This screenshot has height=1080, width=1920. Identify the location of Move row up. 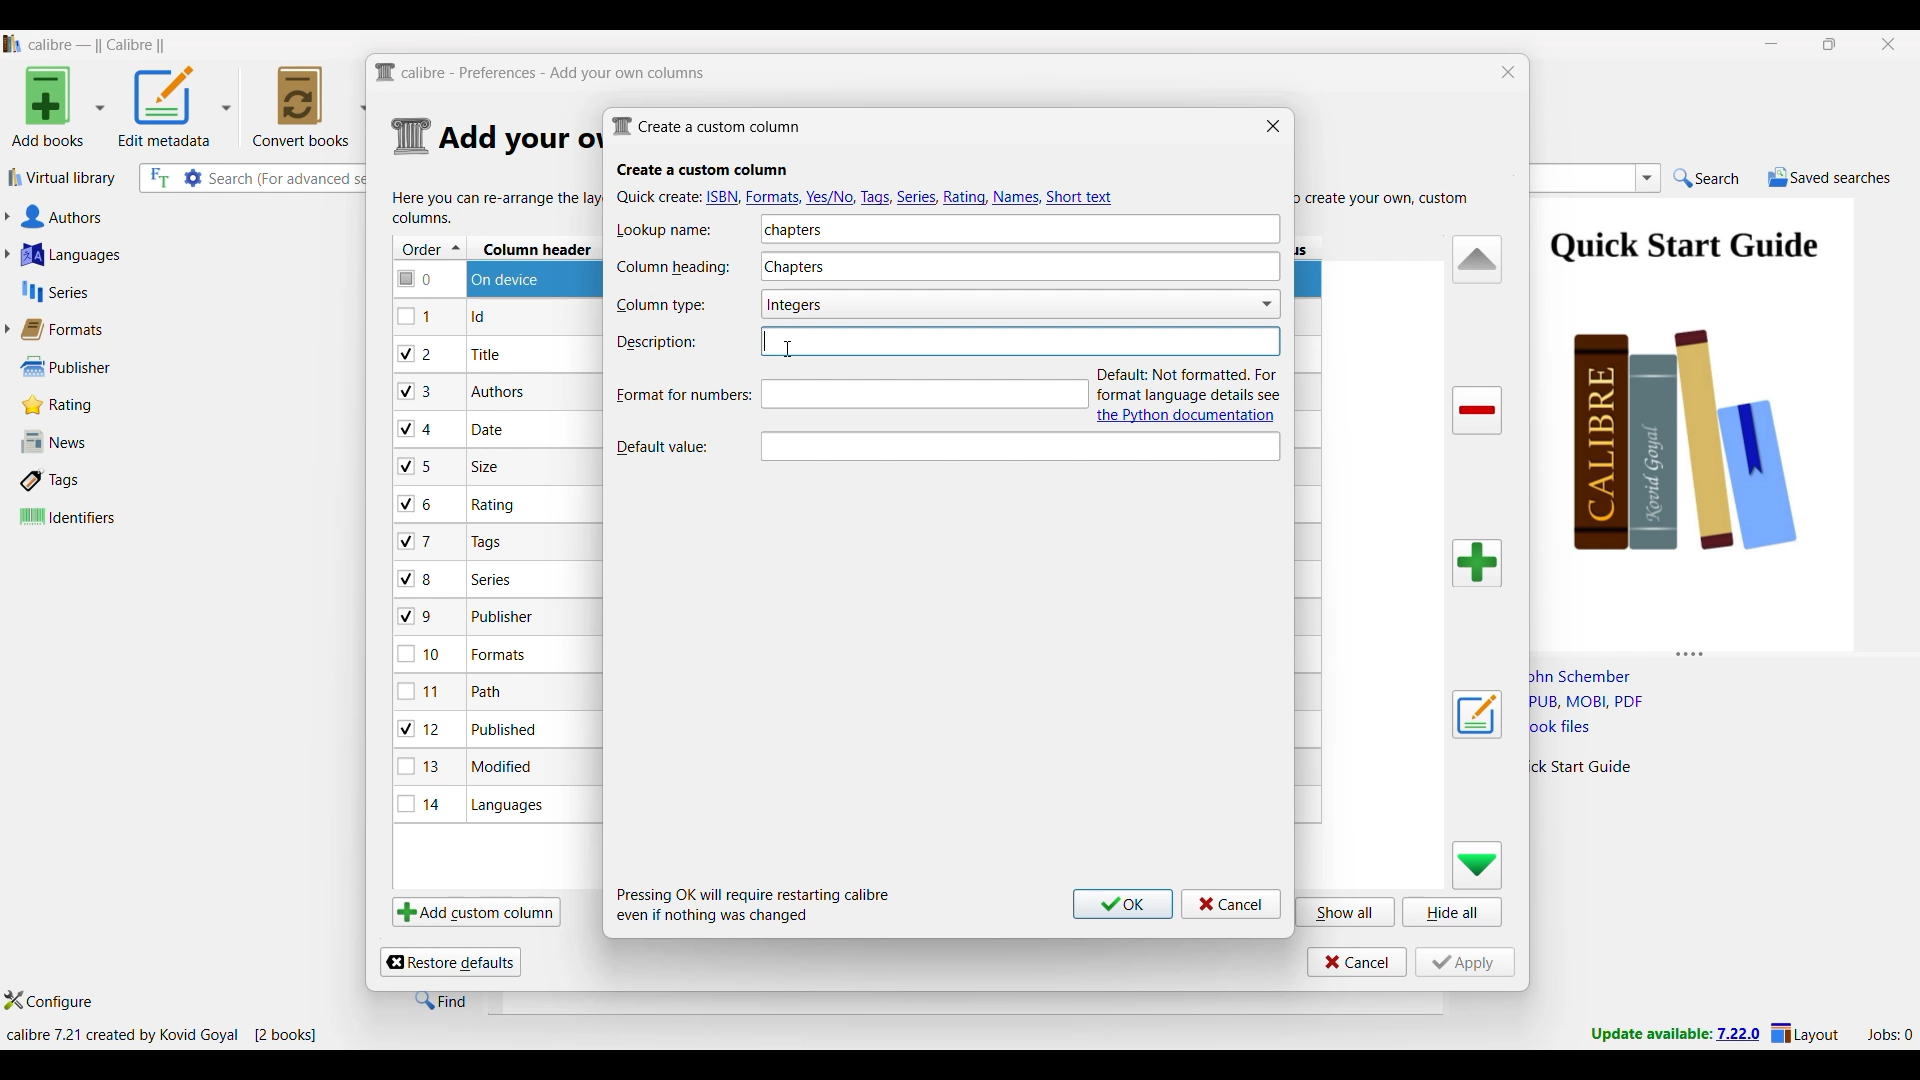
(1478, 258).